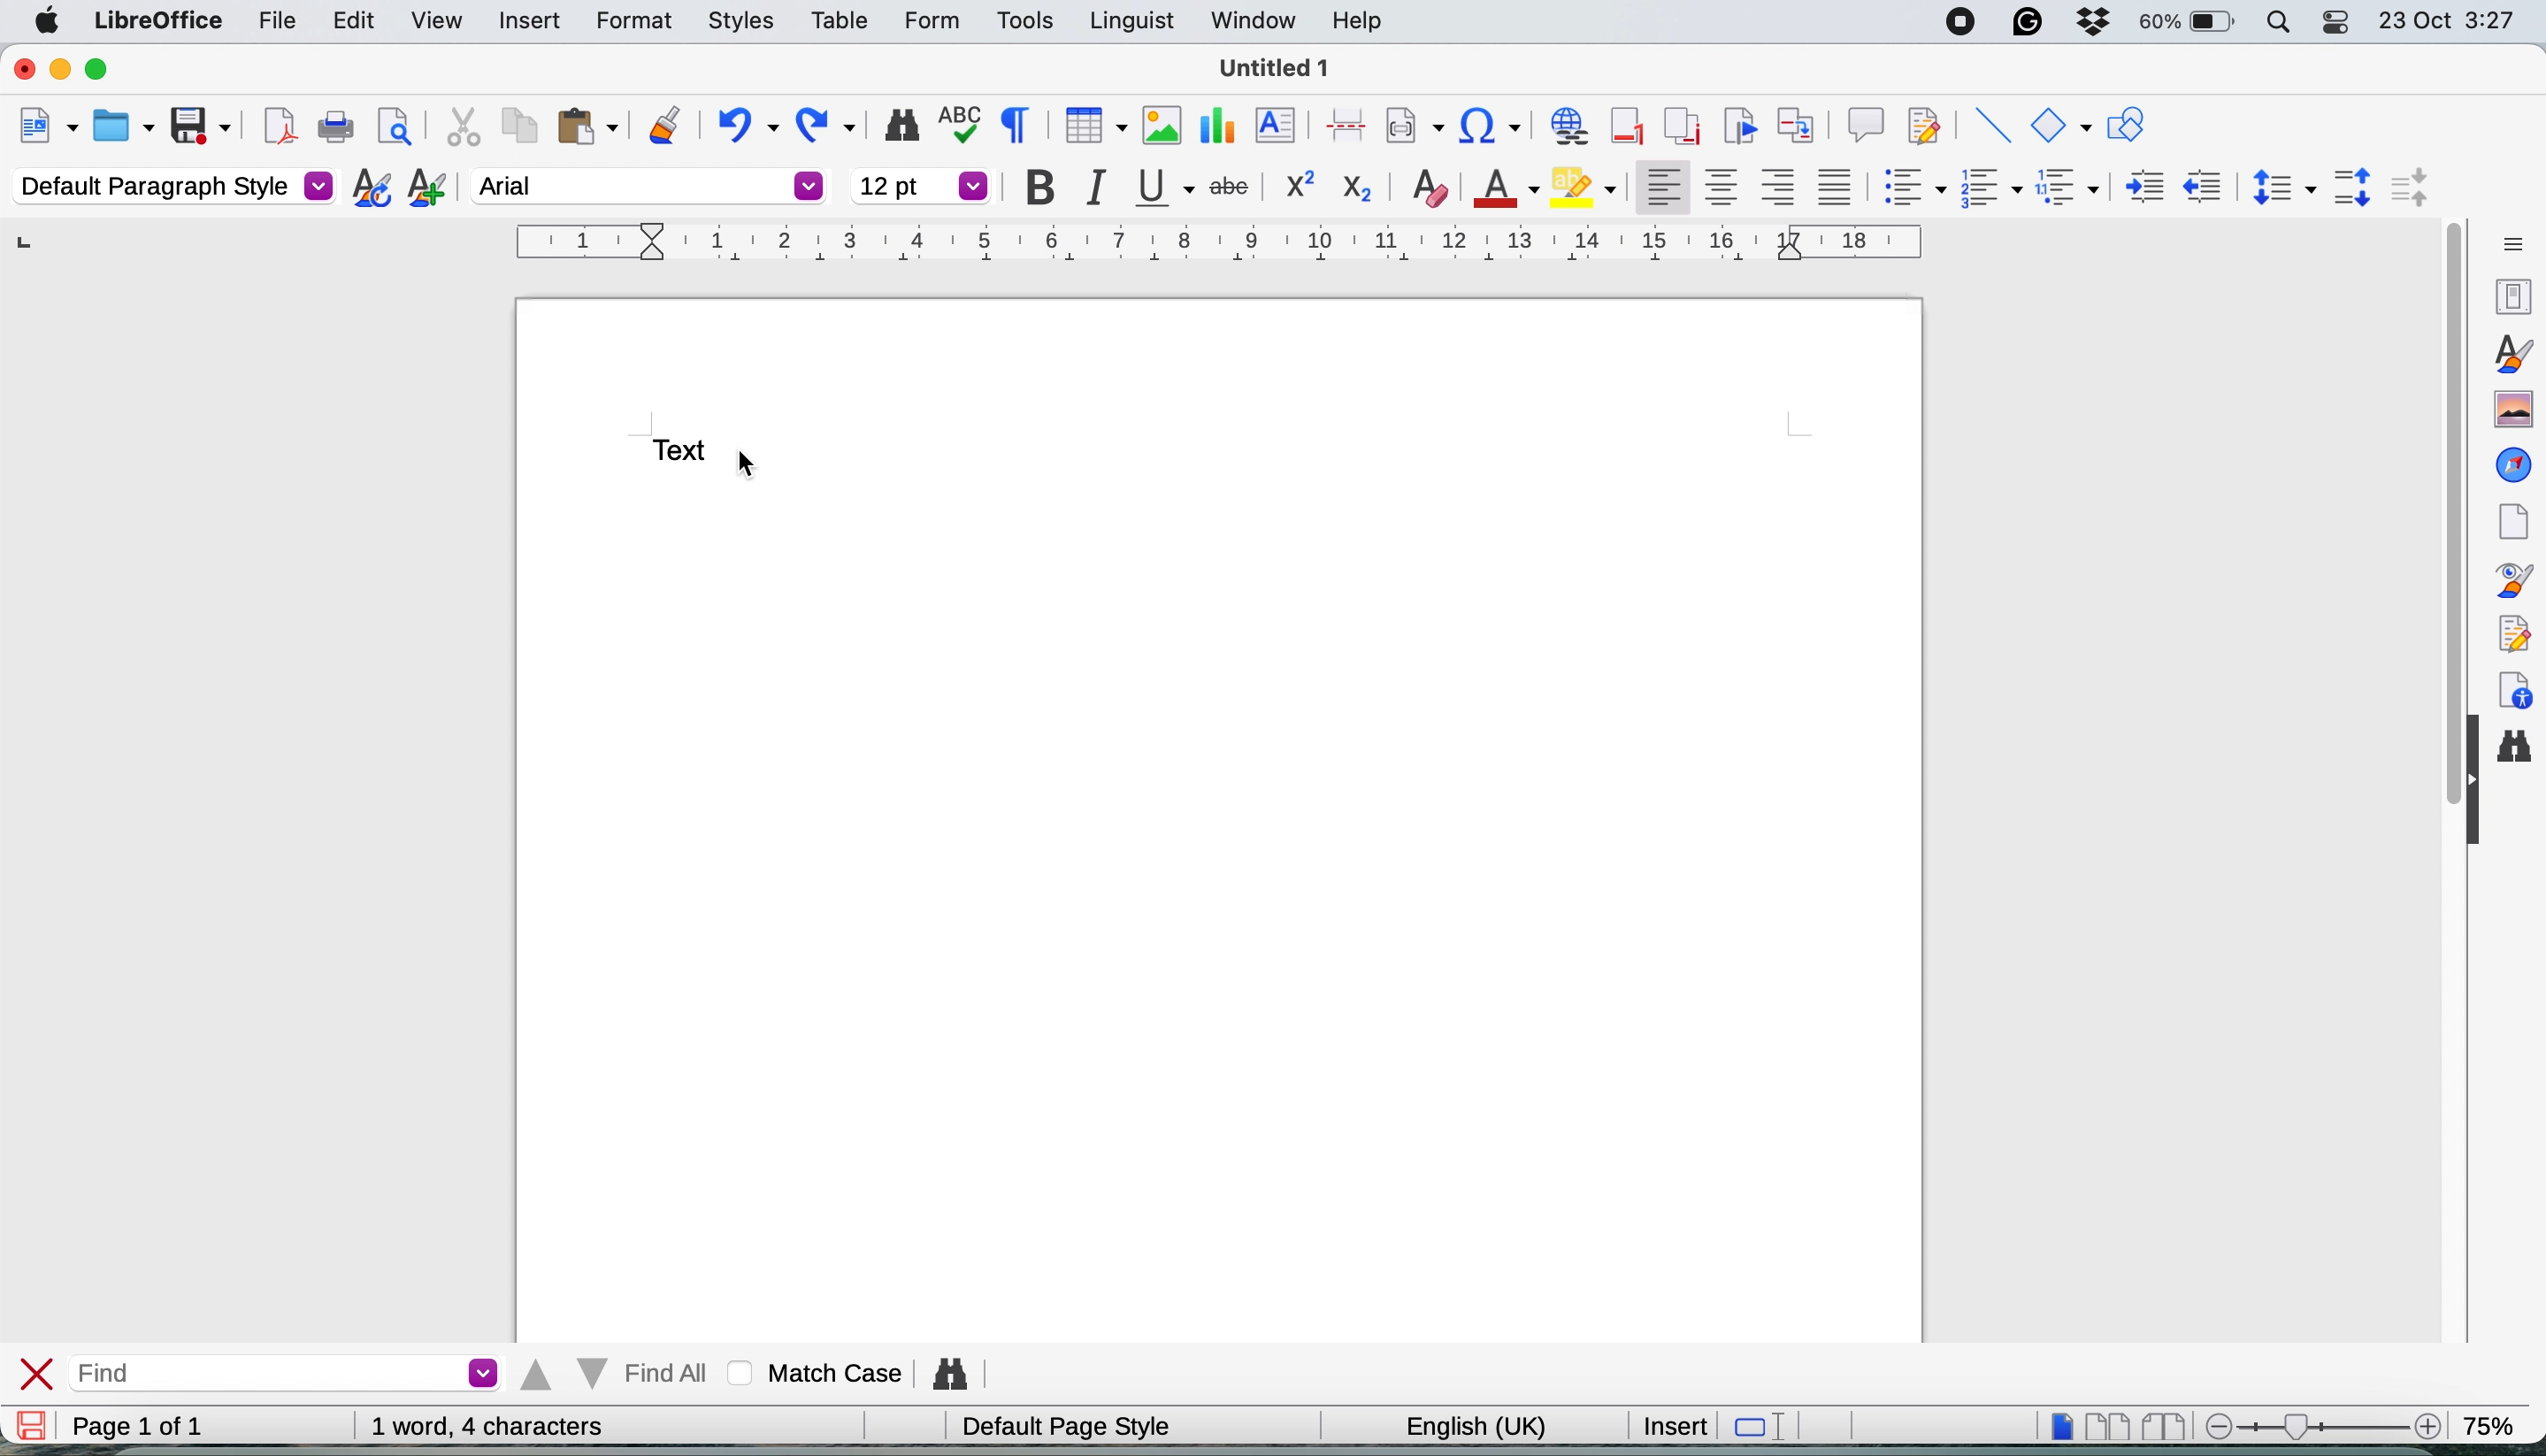 The width and height of the screenshot is (2546, 1456). Describe the element at coordinates (2200, 187) in the screenshot. I see `decrease indent` at that location.